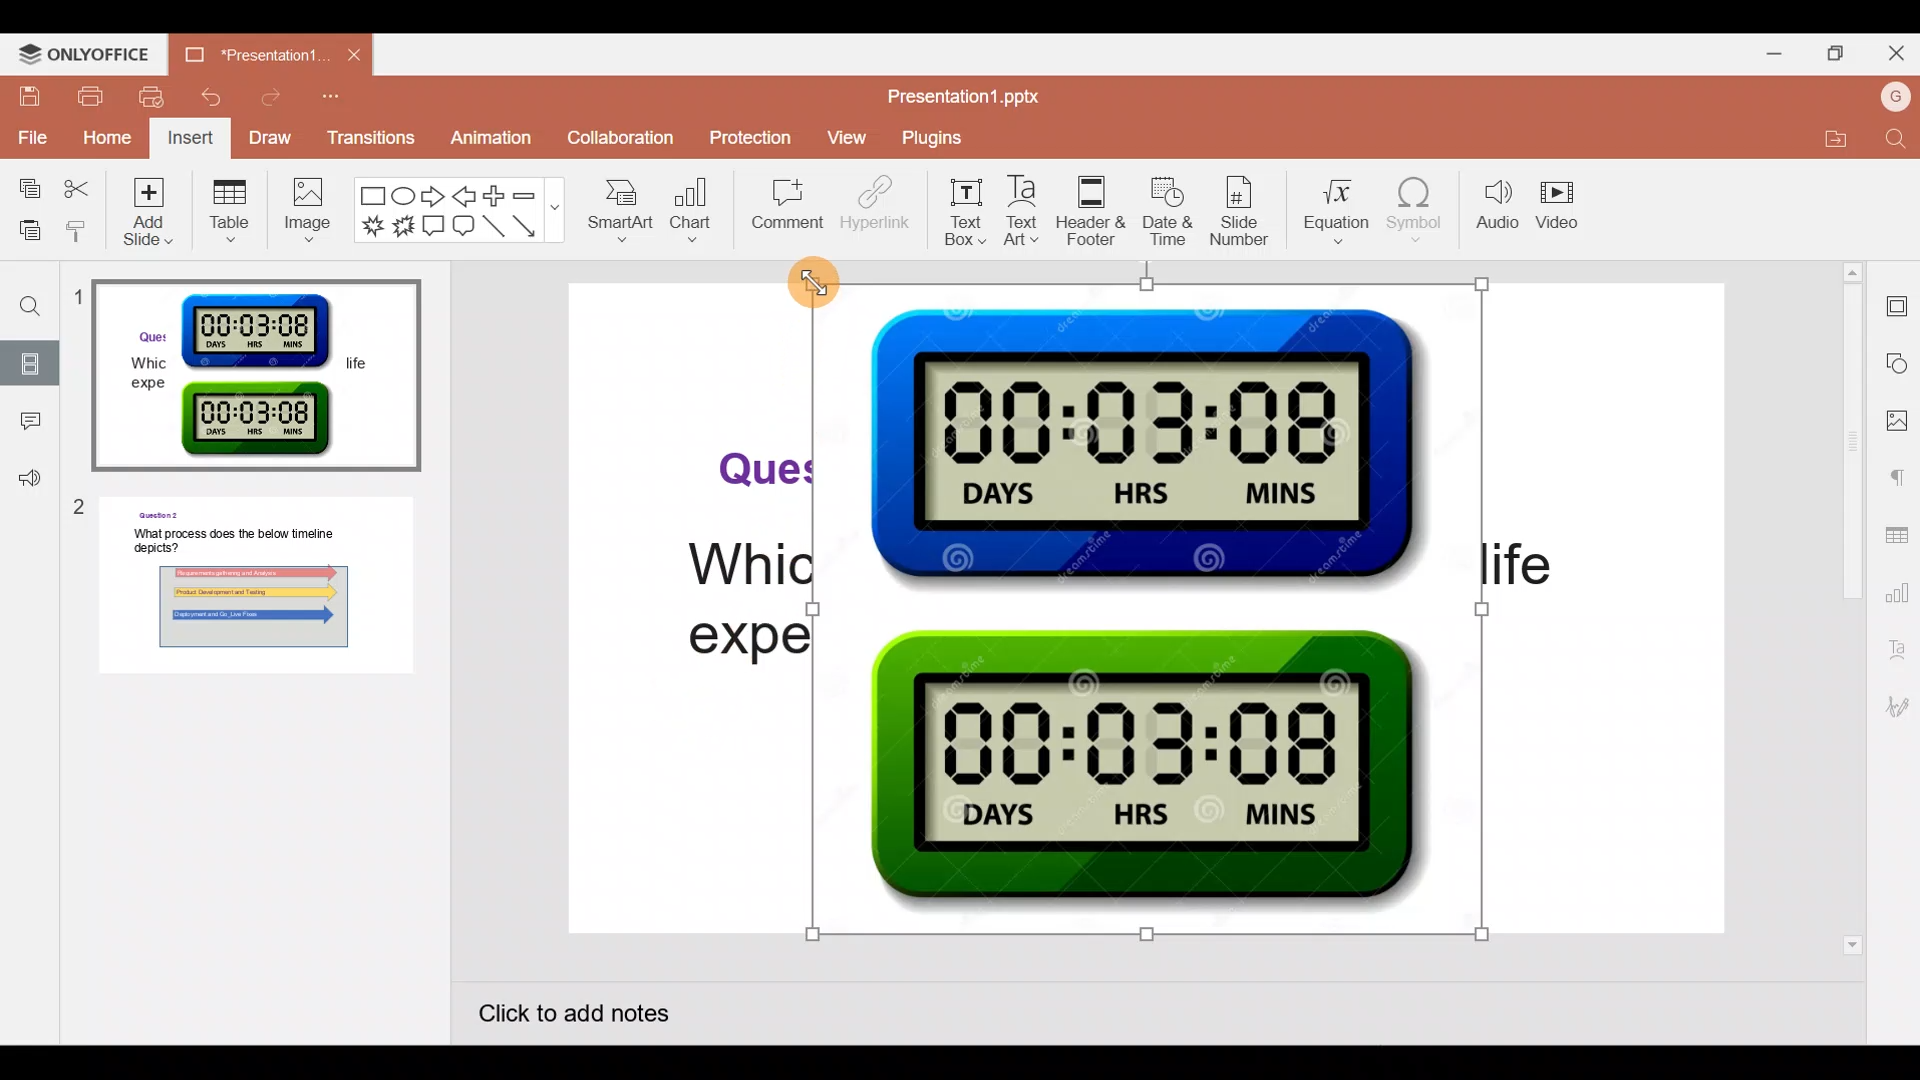  Describe the element at coordinates (923, 139) in the screenshot. I see `Plugins` at that location.